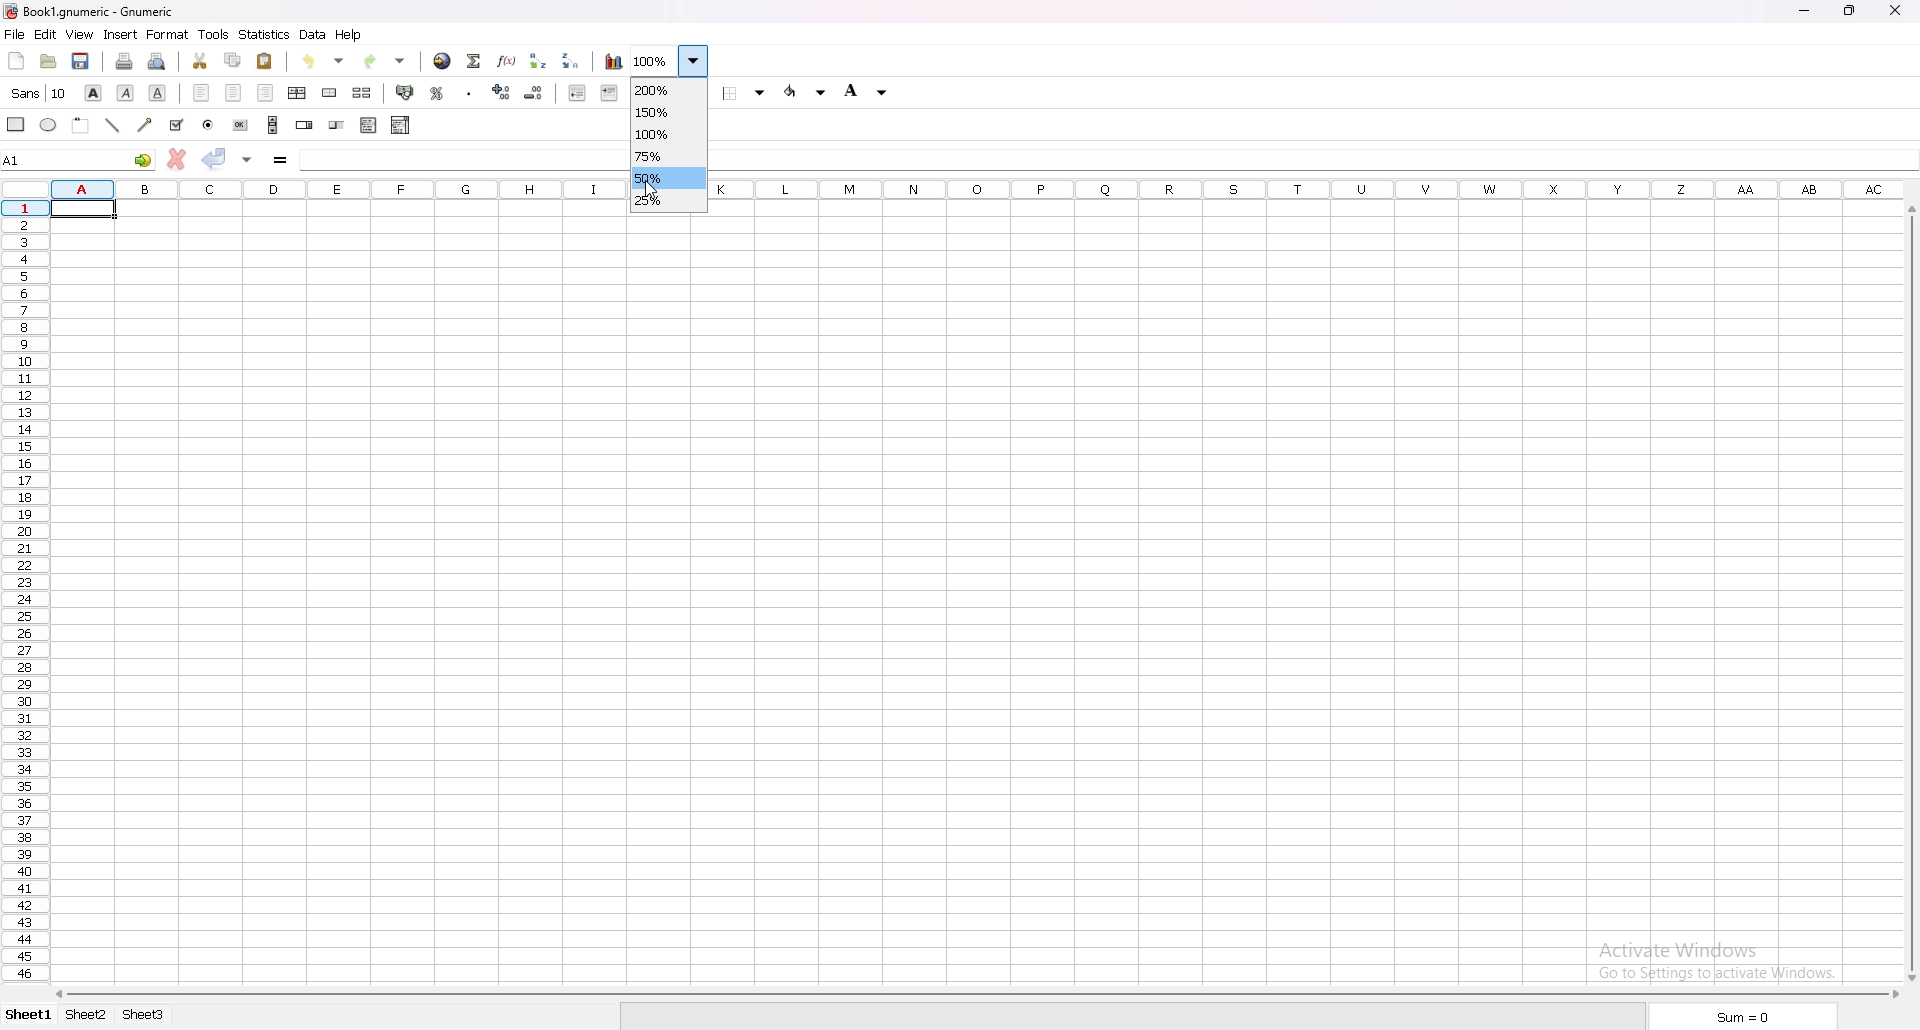 The width and height of the screenshot is (1920, 1030). What do you see at coordinates (26, 1016) in the screenshot?
I see `Sheet 1` at bounding box center [26, 1016].